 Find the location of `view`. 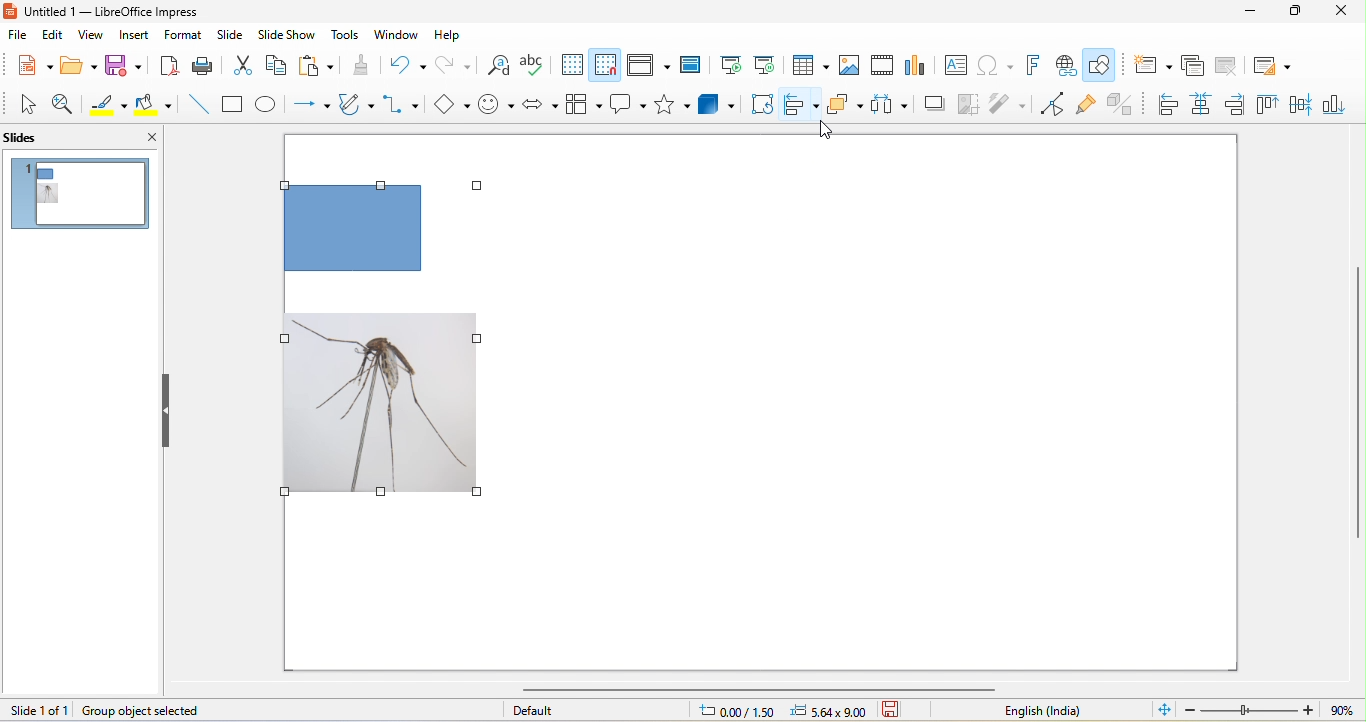

view is located at coordinates (89, 37).